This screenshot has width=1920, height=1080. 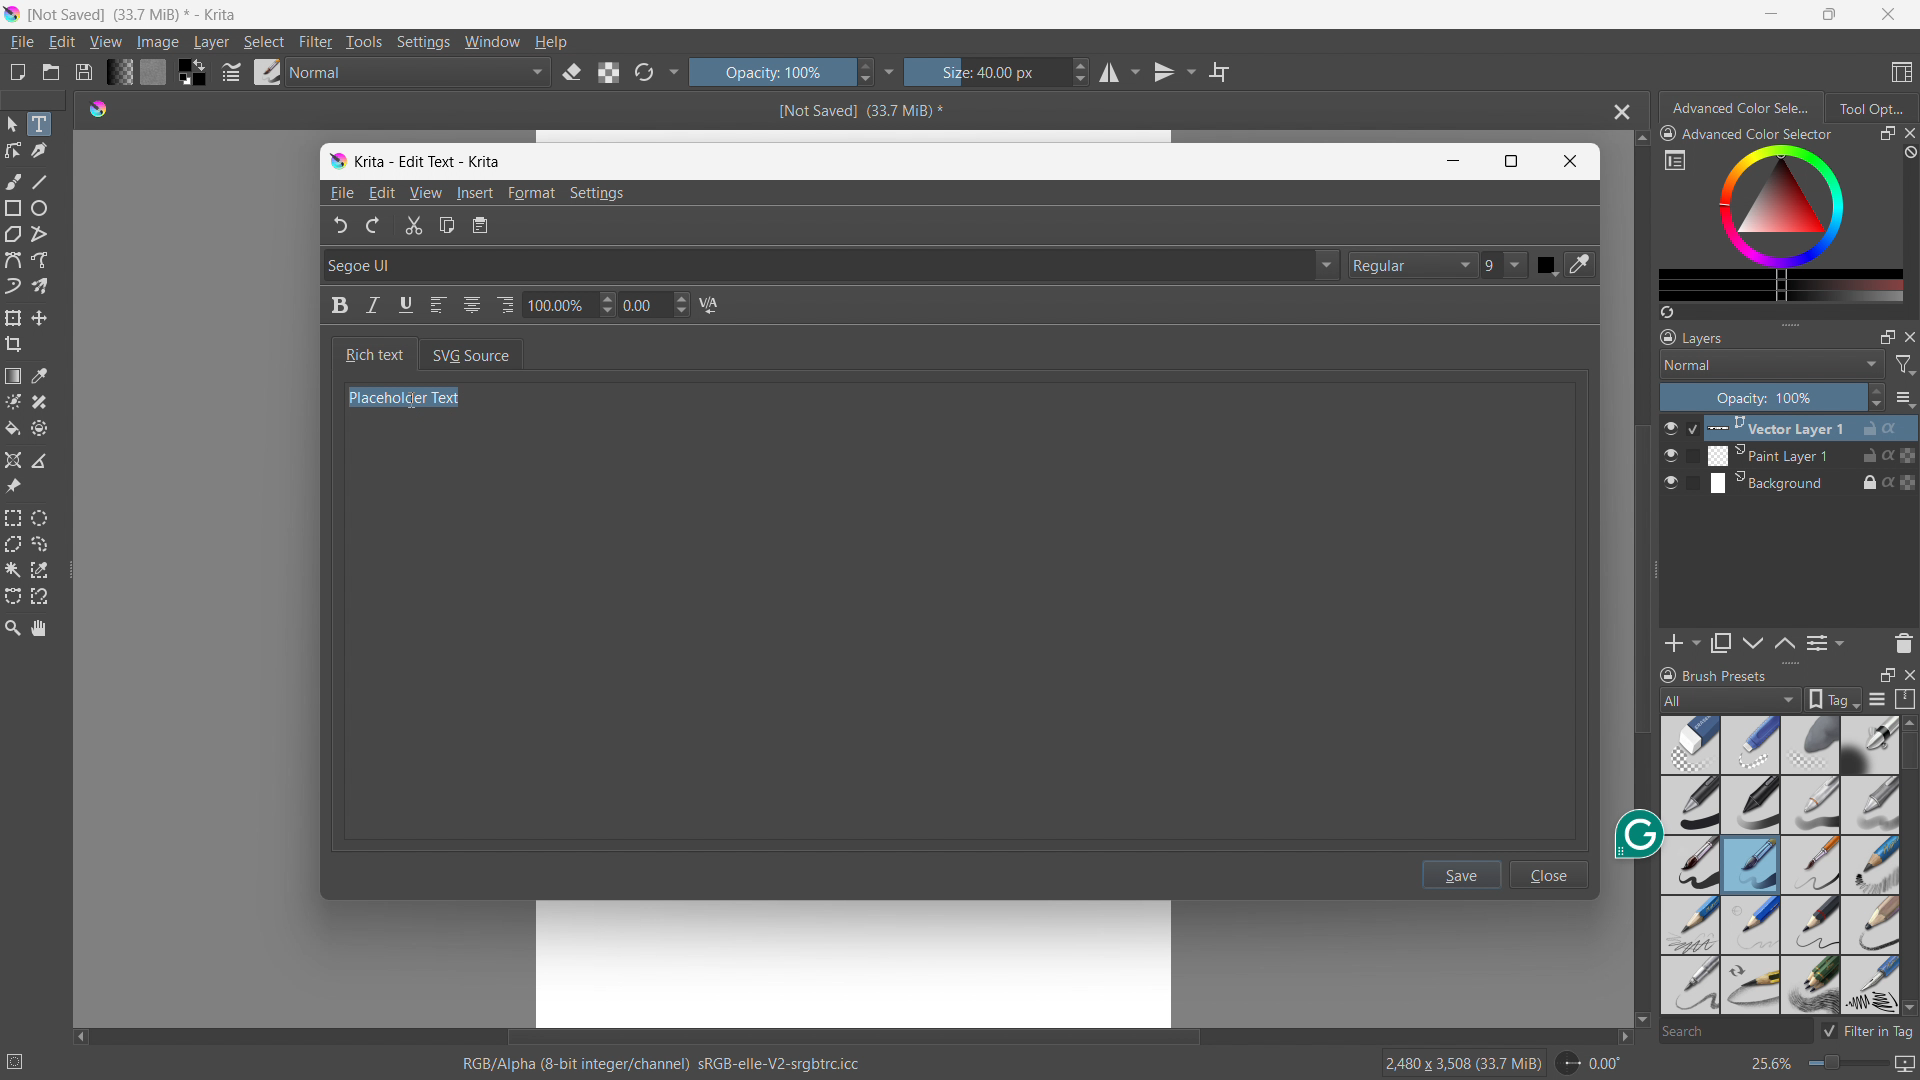 I want to click on resize , so click(x=1789, y=664).